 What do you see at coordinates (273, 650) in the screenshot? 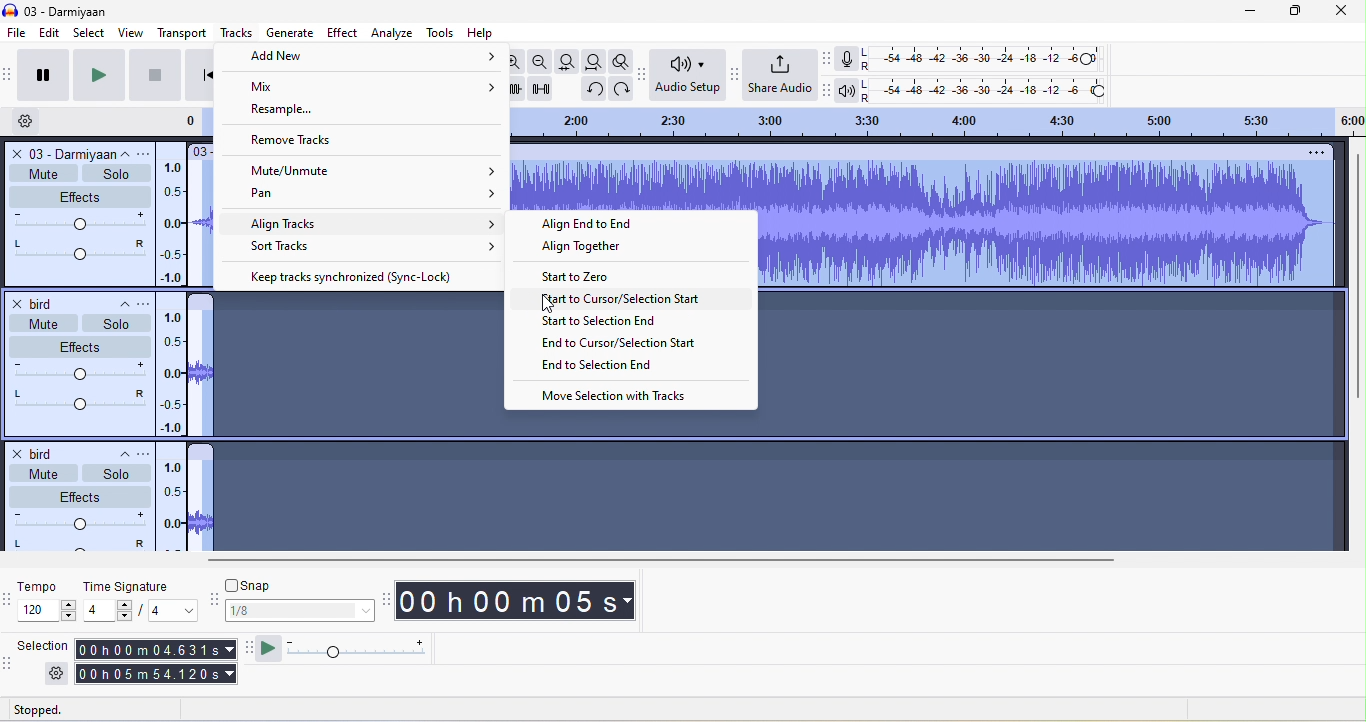
I see `play at speed once` at bounding box center [273, 650].